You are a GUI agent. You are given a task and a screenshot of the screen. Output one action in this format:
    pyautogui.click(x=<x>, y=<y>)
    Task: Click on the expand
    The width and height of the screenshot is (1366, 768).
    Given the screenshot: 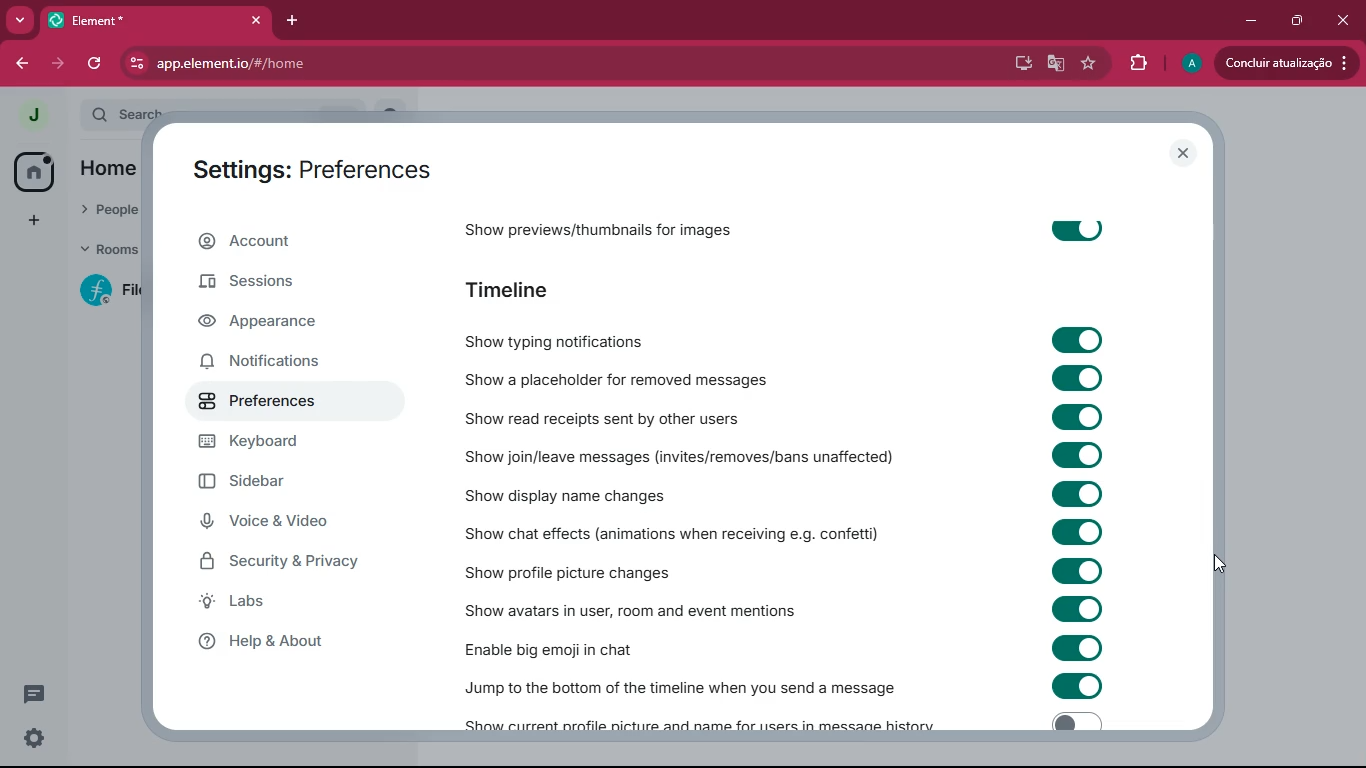 What is the action you would take?
    pyautogui.click(x=68, y=117)
    